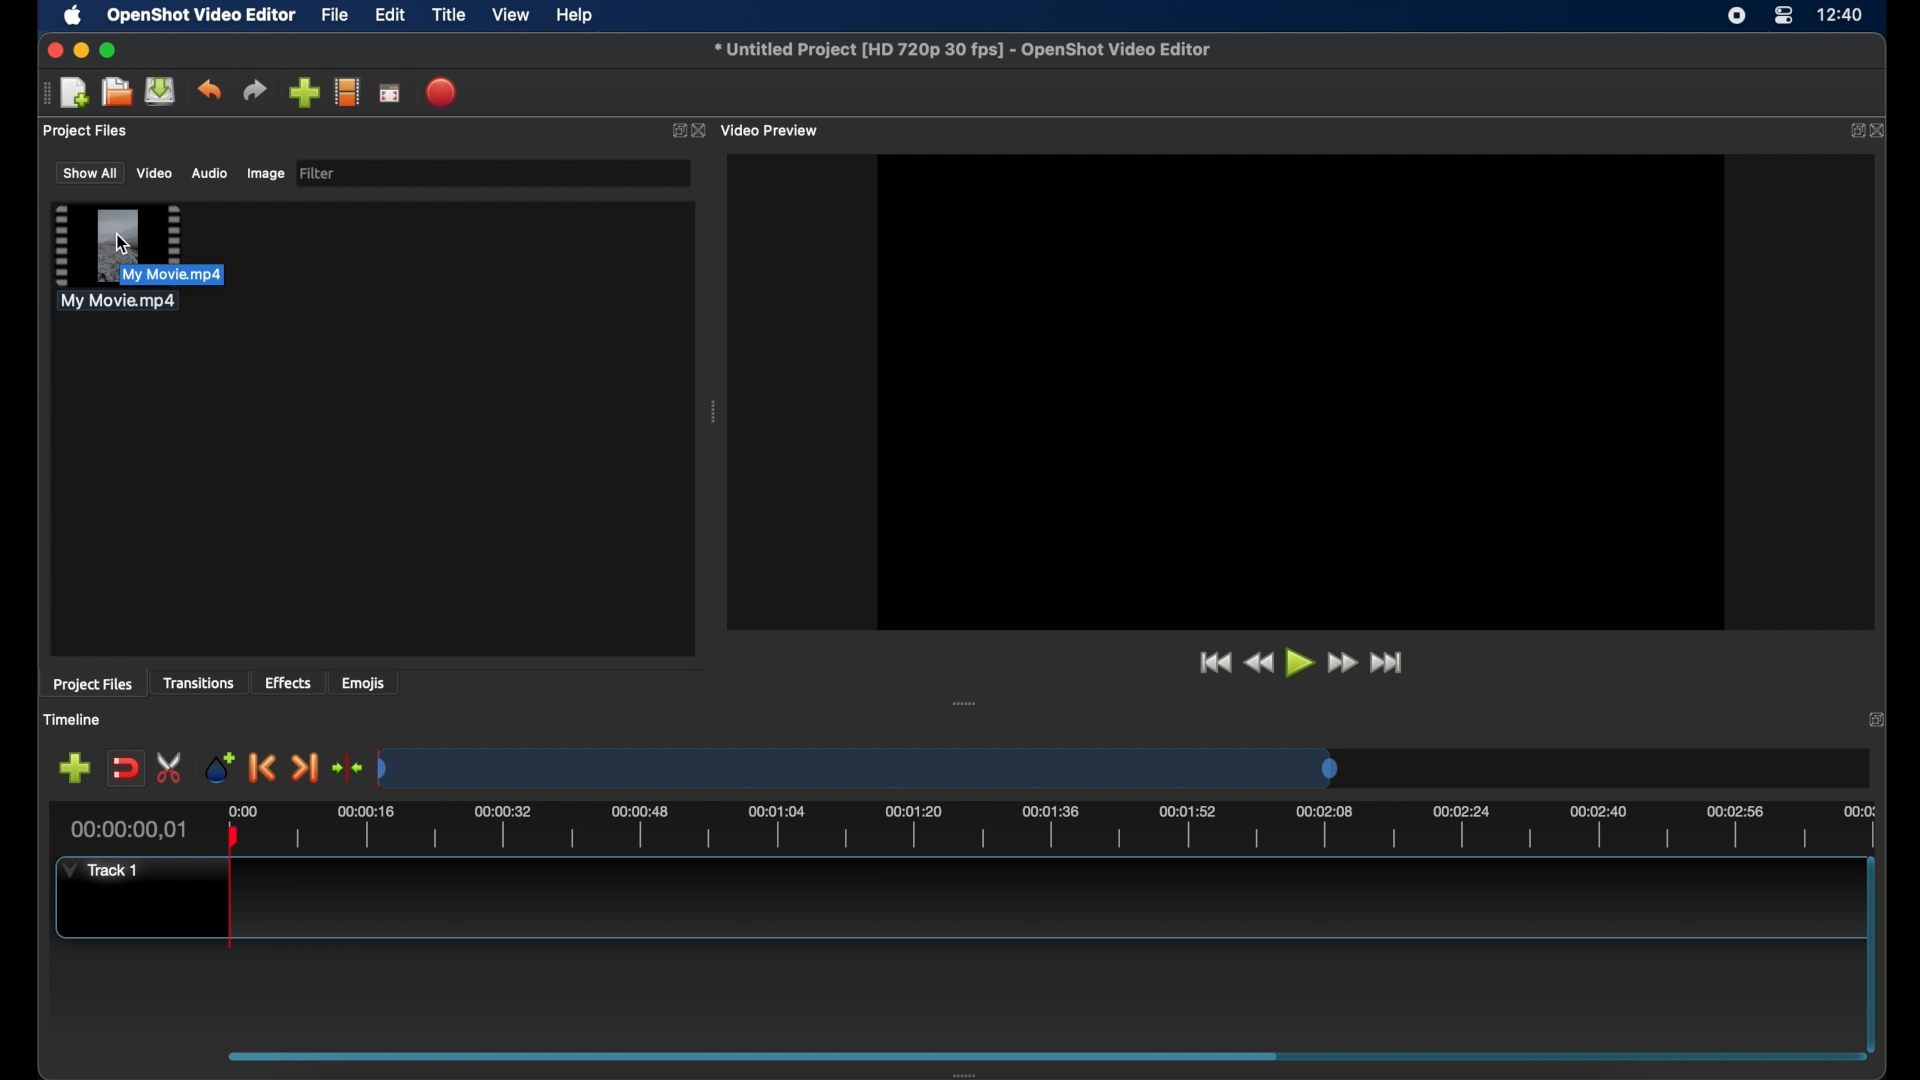  Describe the element at coordinates (977, 1072) in the screenshot. I see `drag handle ` at that location.